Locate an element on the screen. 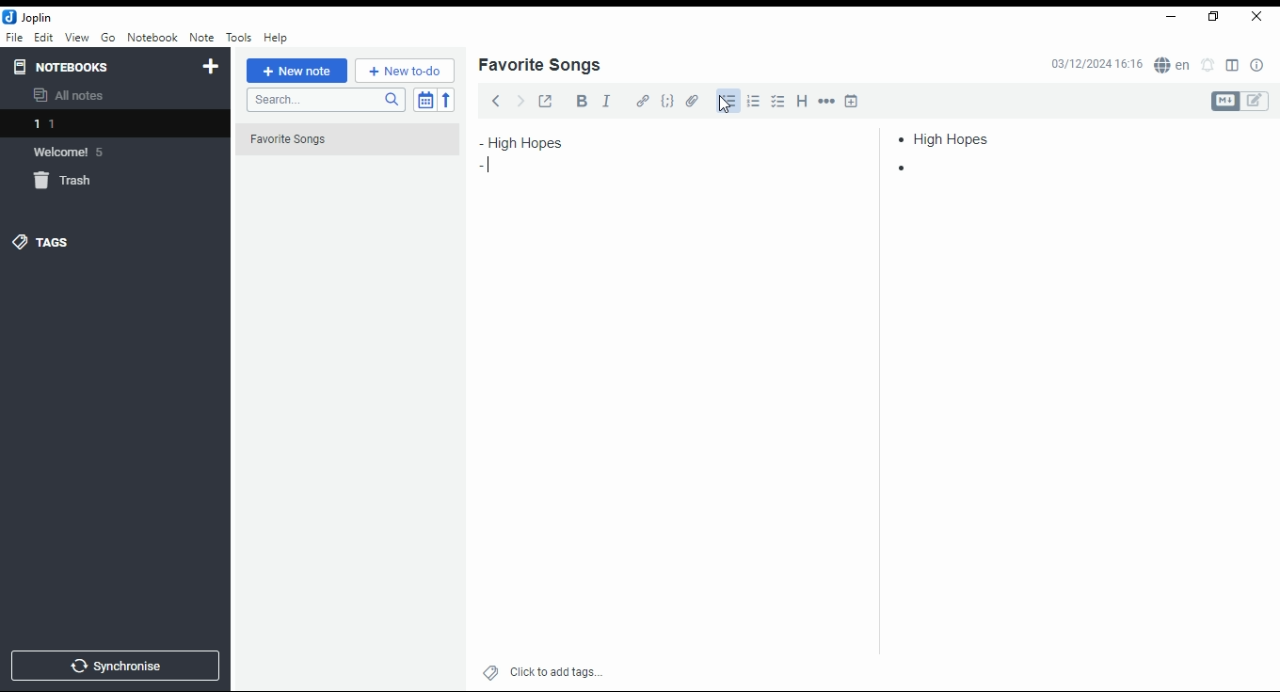  New to-do is located at coordinates (405, 71).